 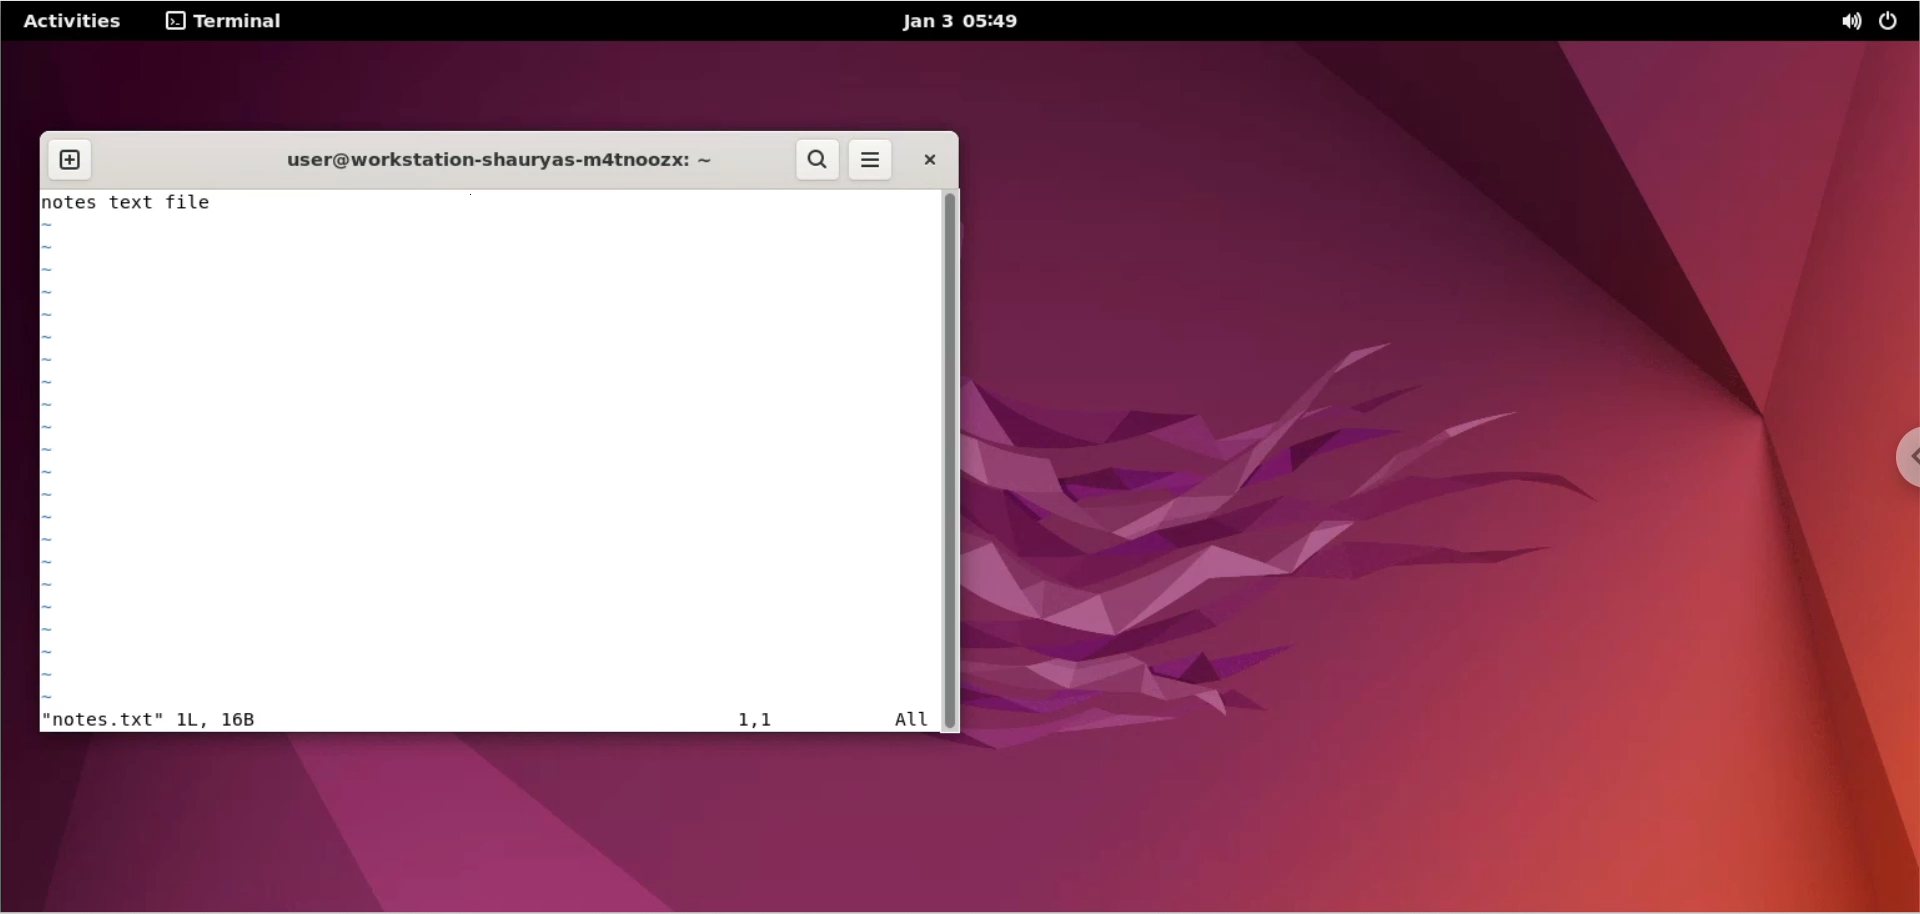 What do you see at coordinates (819, 160) in the screenshot?
I see `search` at bounding box center [819, 160].